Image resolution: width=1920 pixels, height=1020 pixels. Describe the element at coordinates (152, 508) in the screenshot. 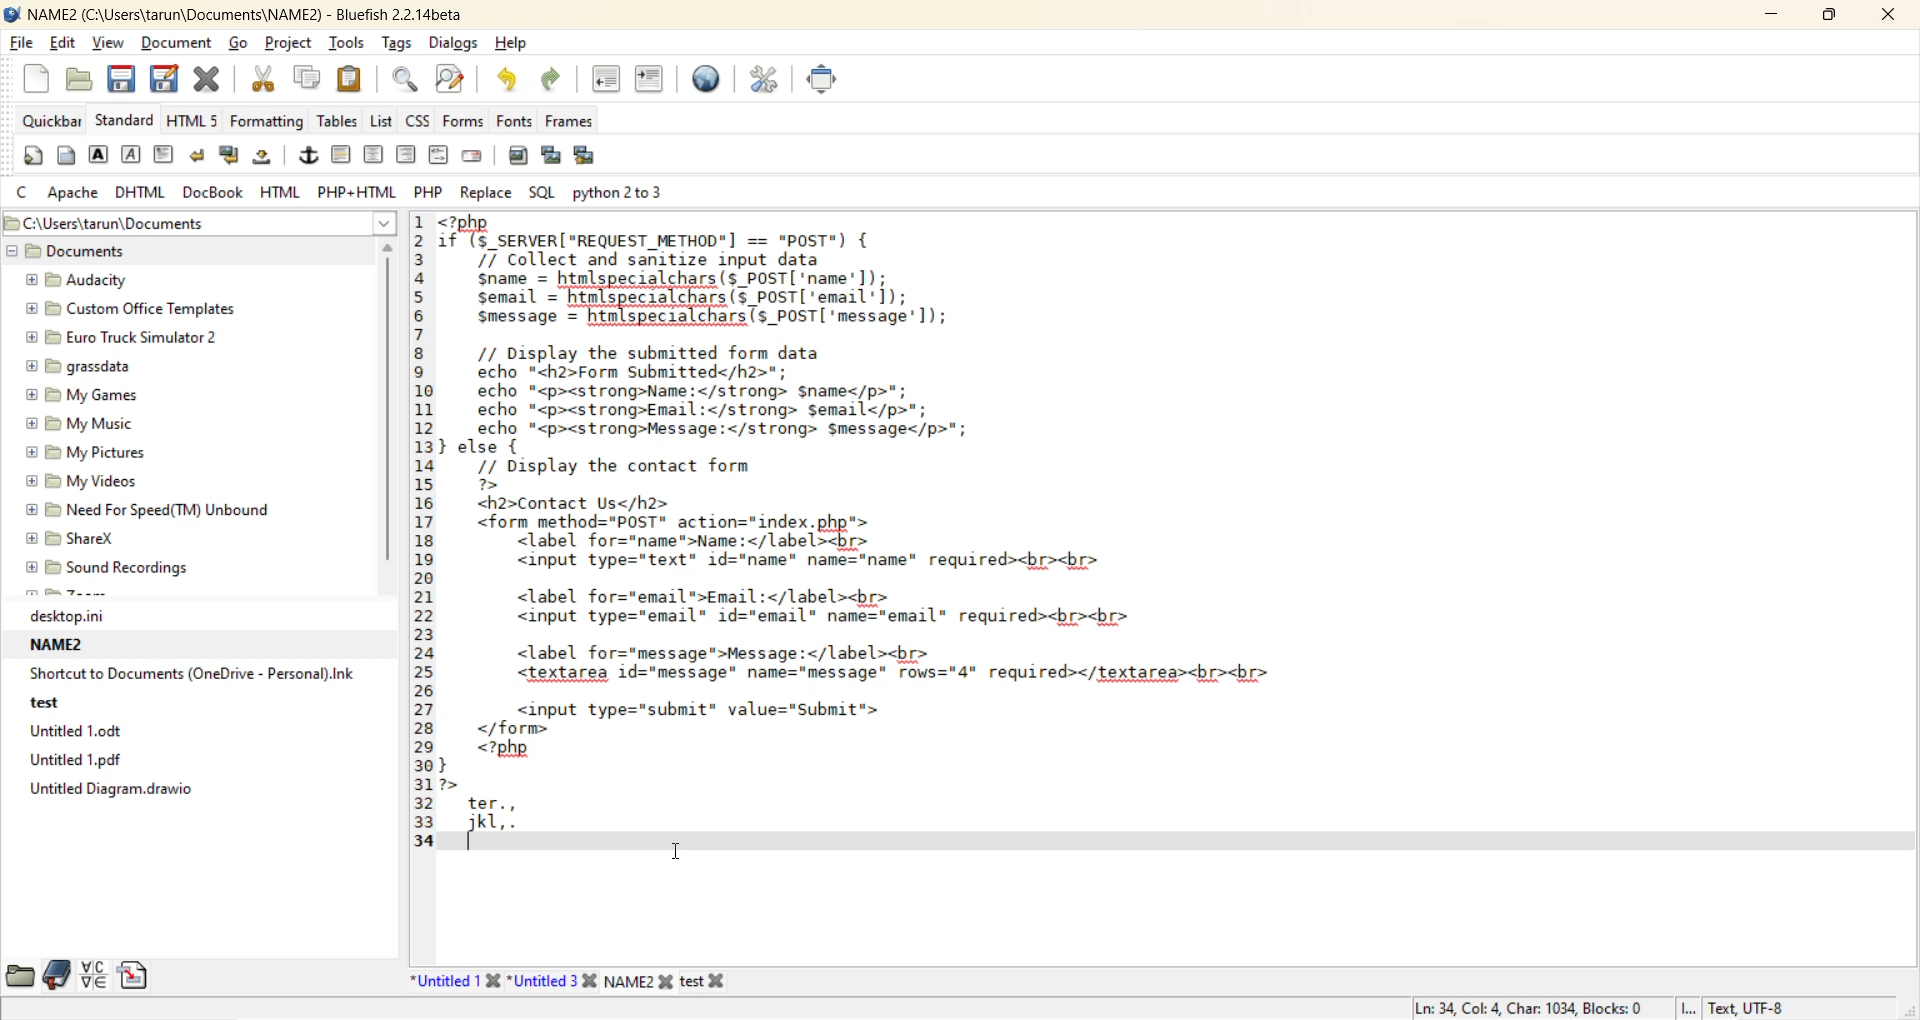

I see `Need For Speed(TM) Unbound` at that location.